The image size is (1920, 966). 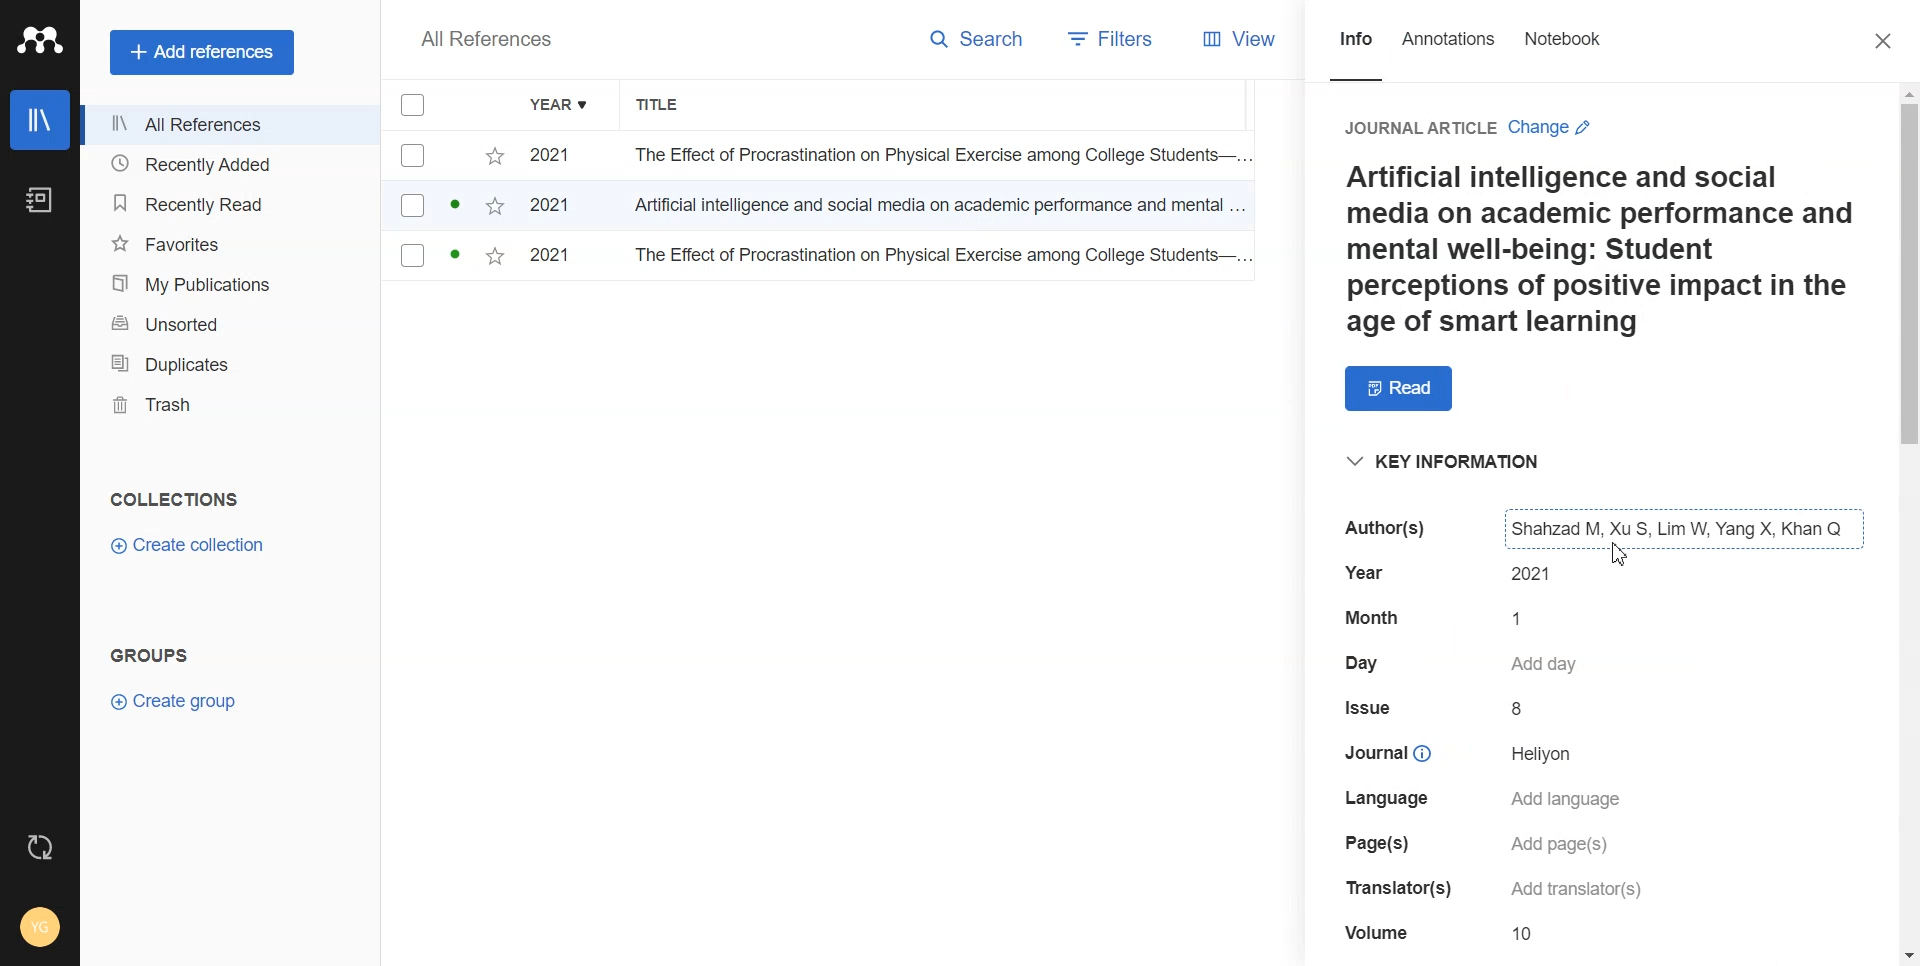 What do you see at coordinates (940, 210) in the screenshot?
I see `Artificial intelligence and social media on academic performance and mental...` at bounding box center [940, 210].